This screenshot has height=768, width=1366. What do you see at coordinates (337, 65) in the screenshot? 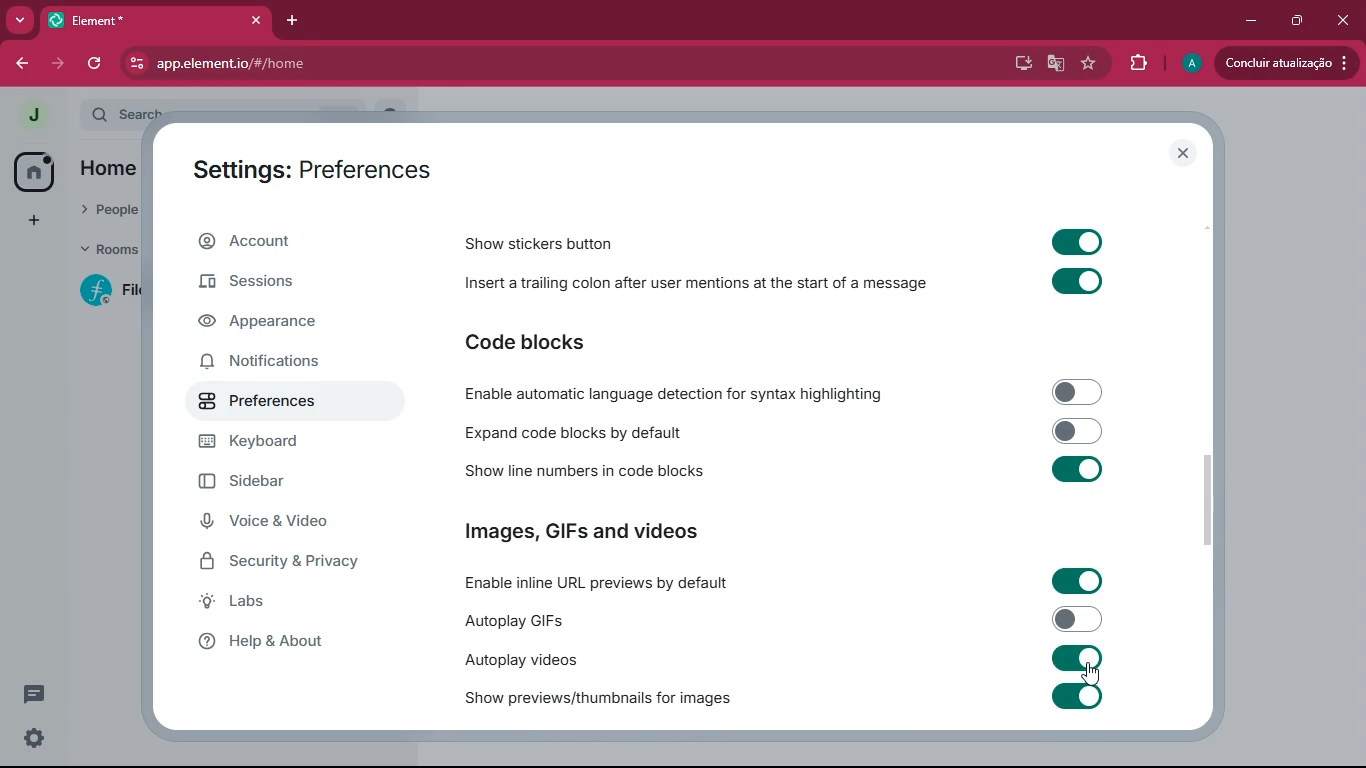
I see `website url` at bounding box center [337, 65].